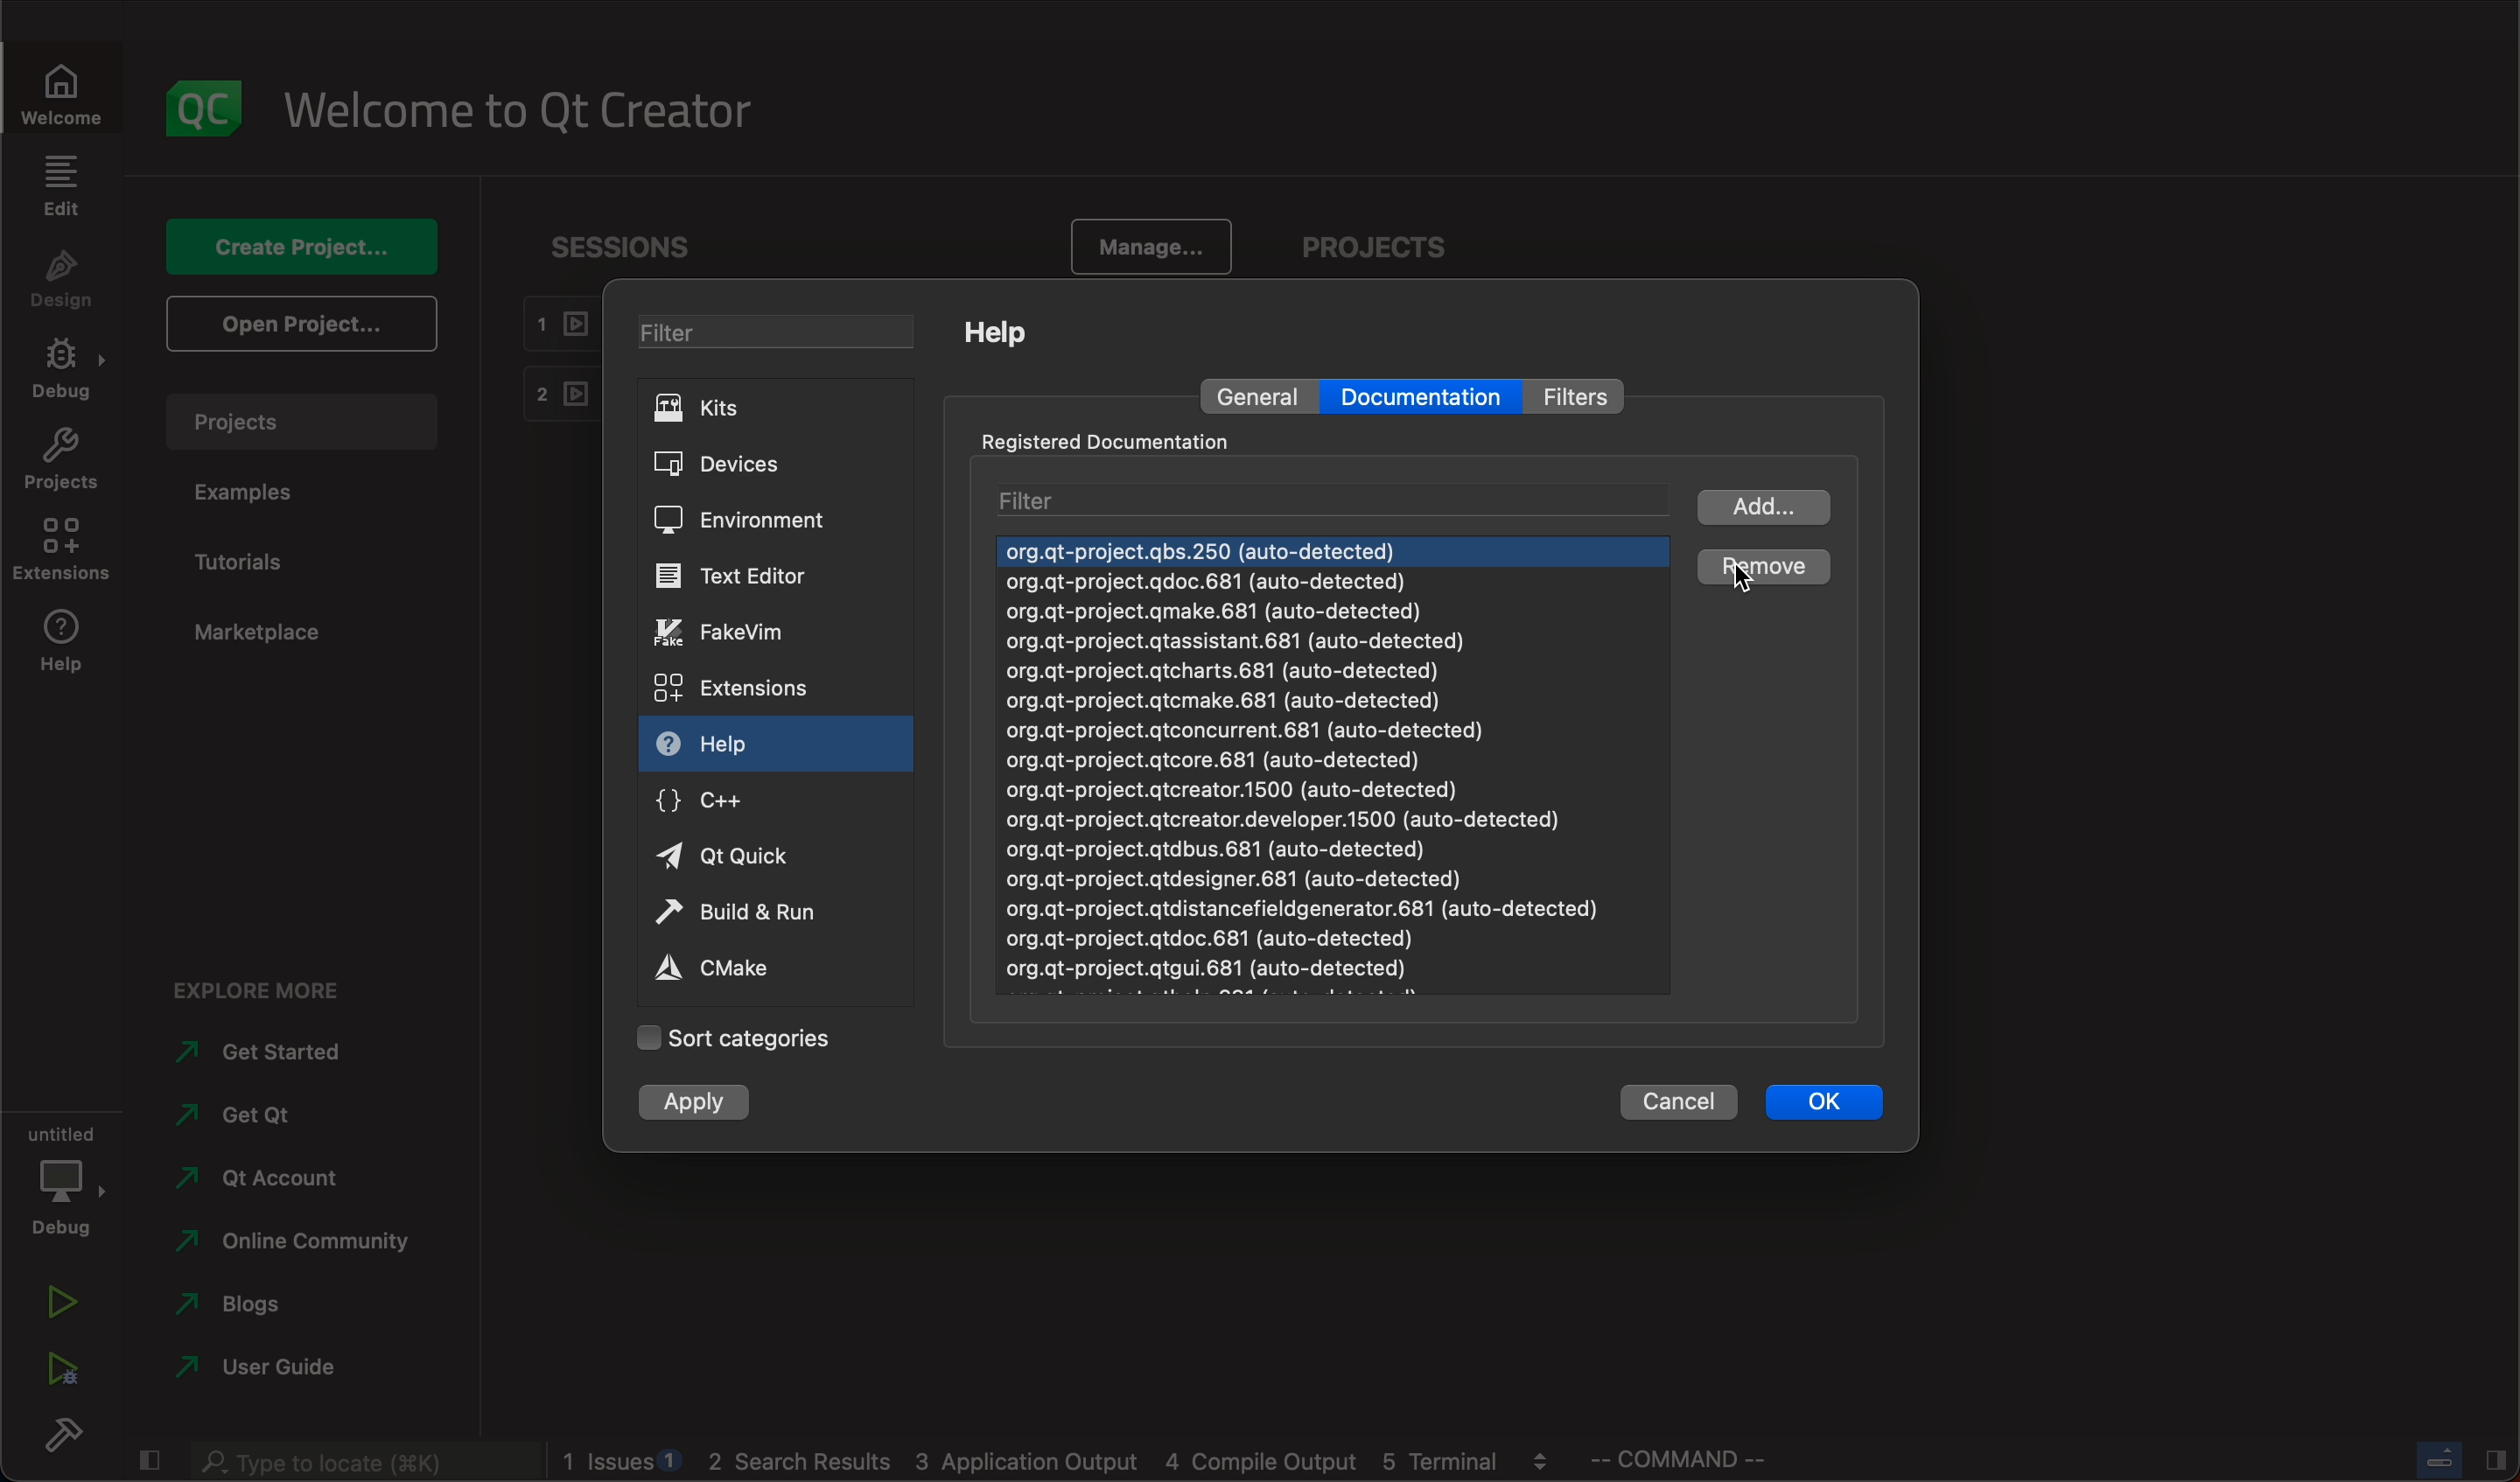 The height and width of the screenshot is (1482, 2520). I want to click on apply, so click(702, 1105).